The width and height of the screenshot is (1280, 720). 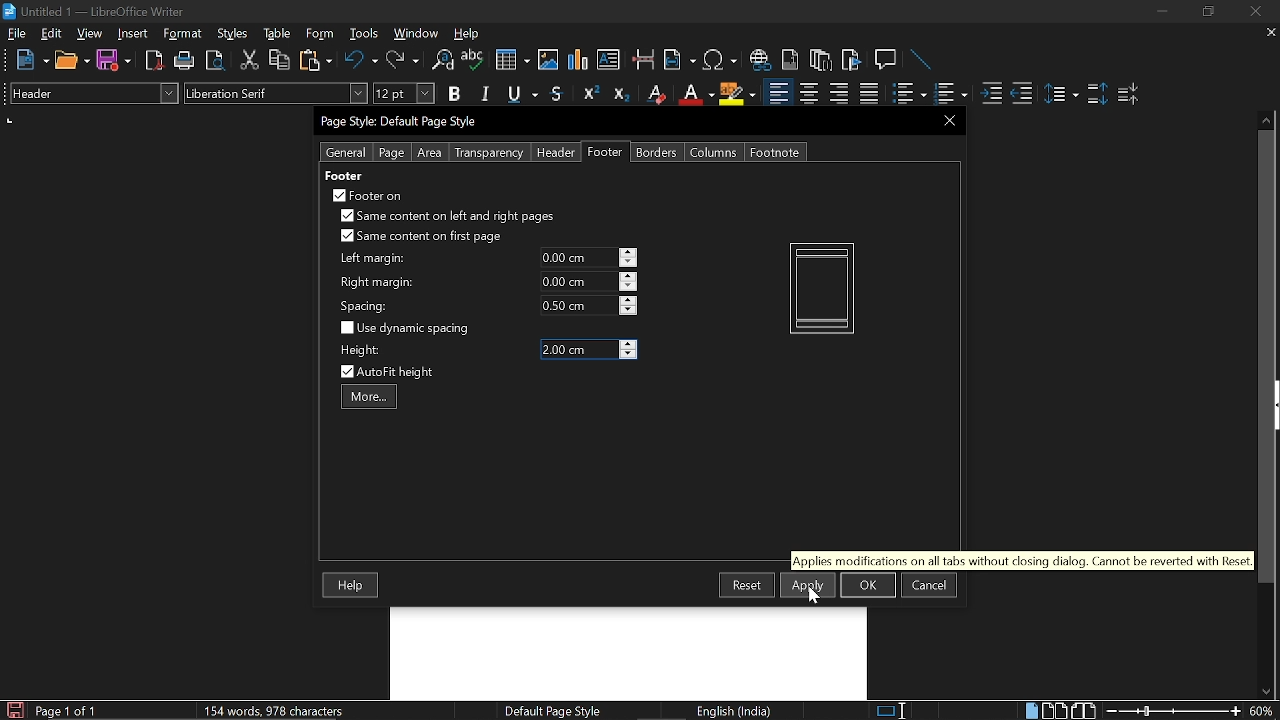 I want to click on Subscript, so click(x=620, y=94).